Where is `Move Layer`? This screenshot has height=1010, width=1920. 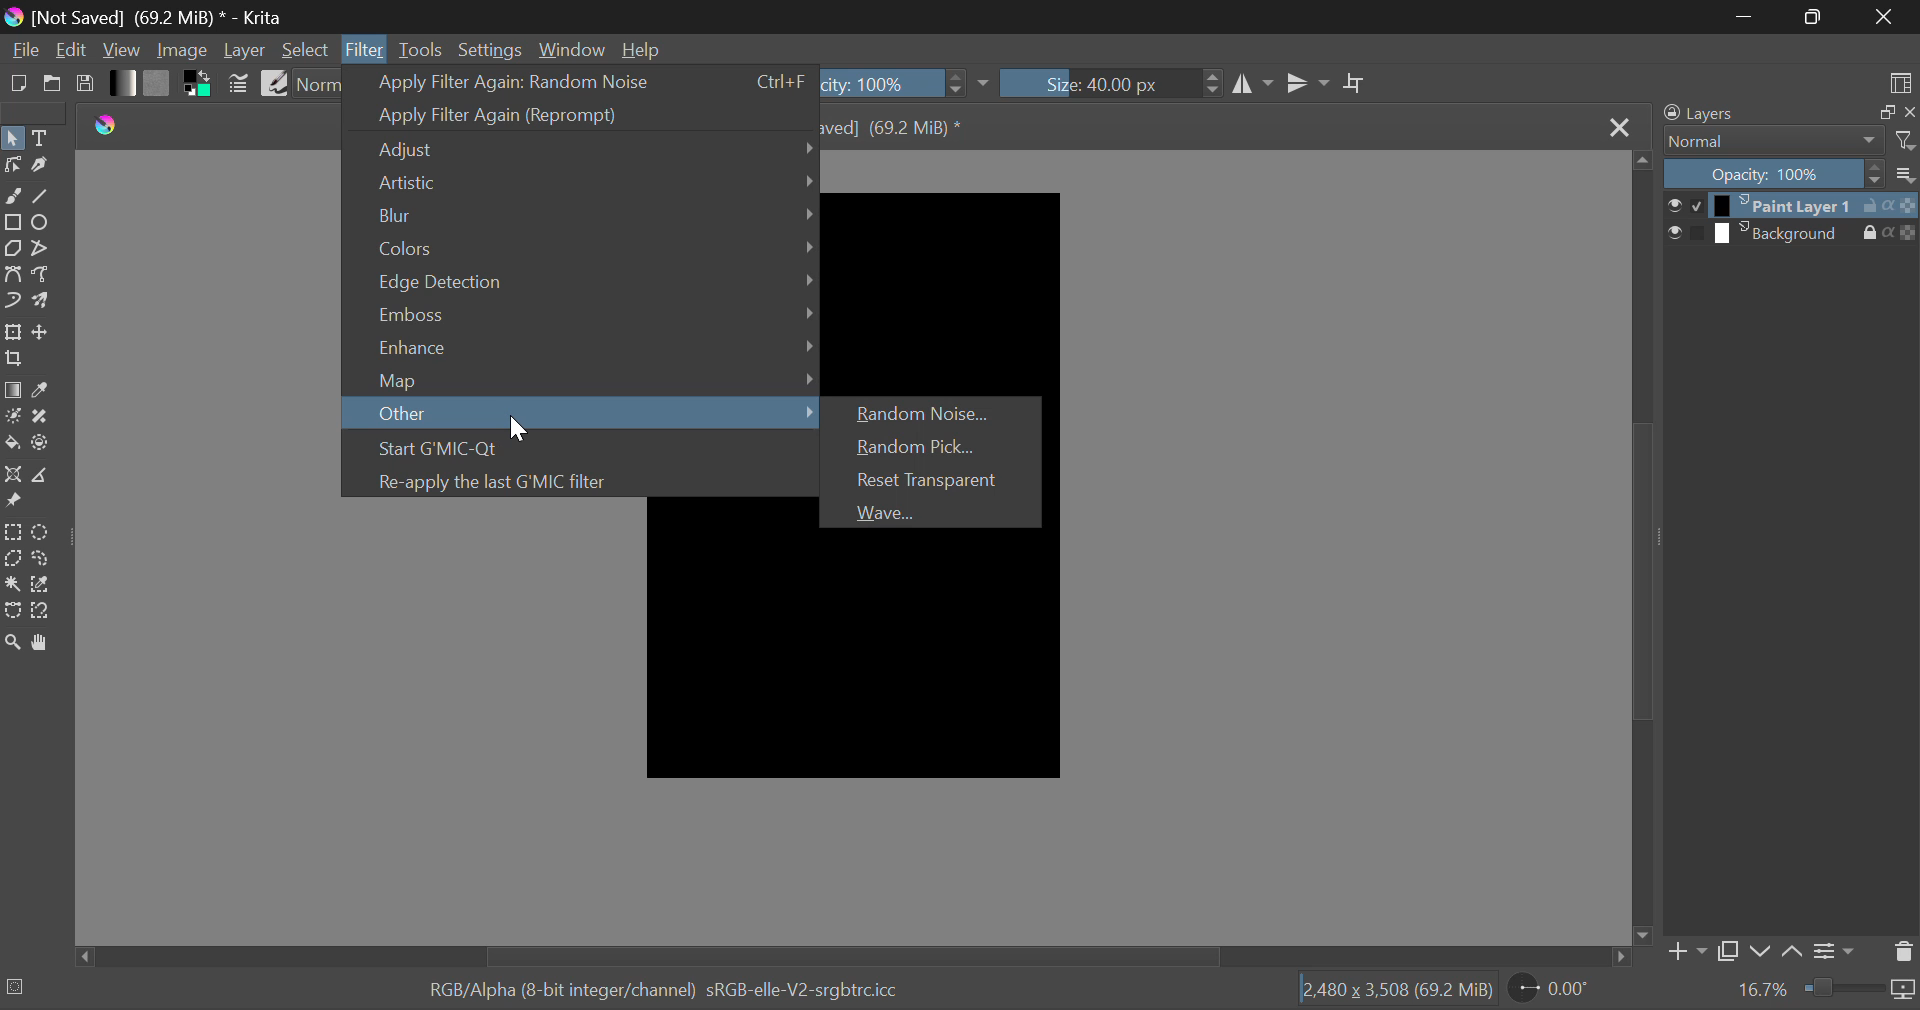 Move Layer is located at coordinates (43, 335).